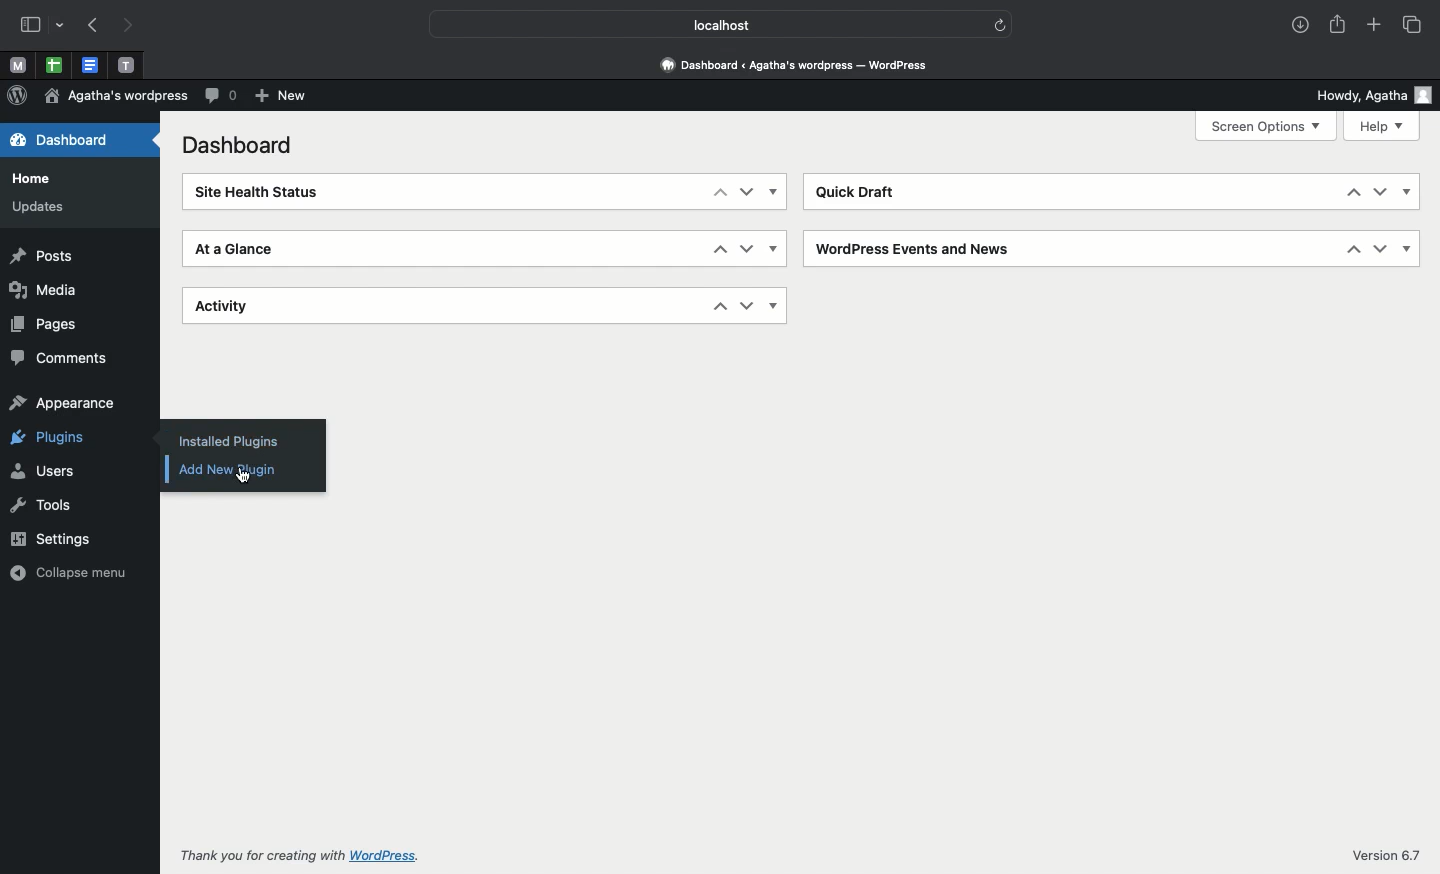  What do you see at coordinates (1374, 25) in the screenshot?
I see `Add new tab` at bounding box center [1374, 25].